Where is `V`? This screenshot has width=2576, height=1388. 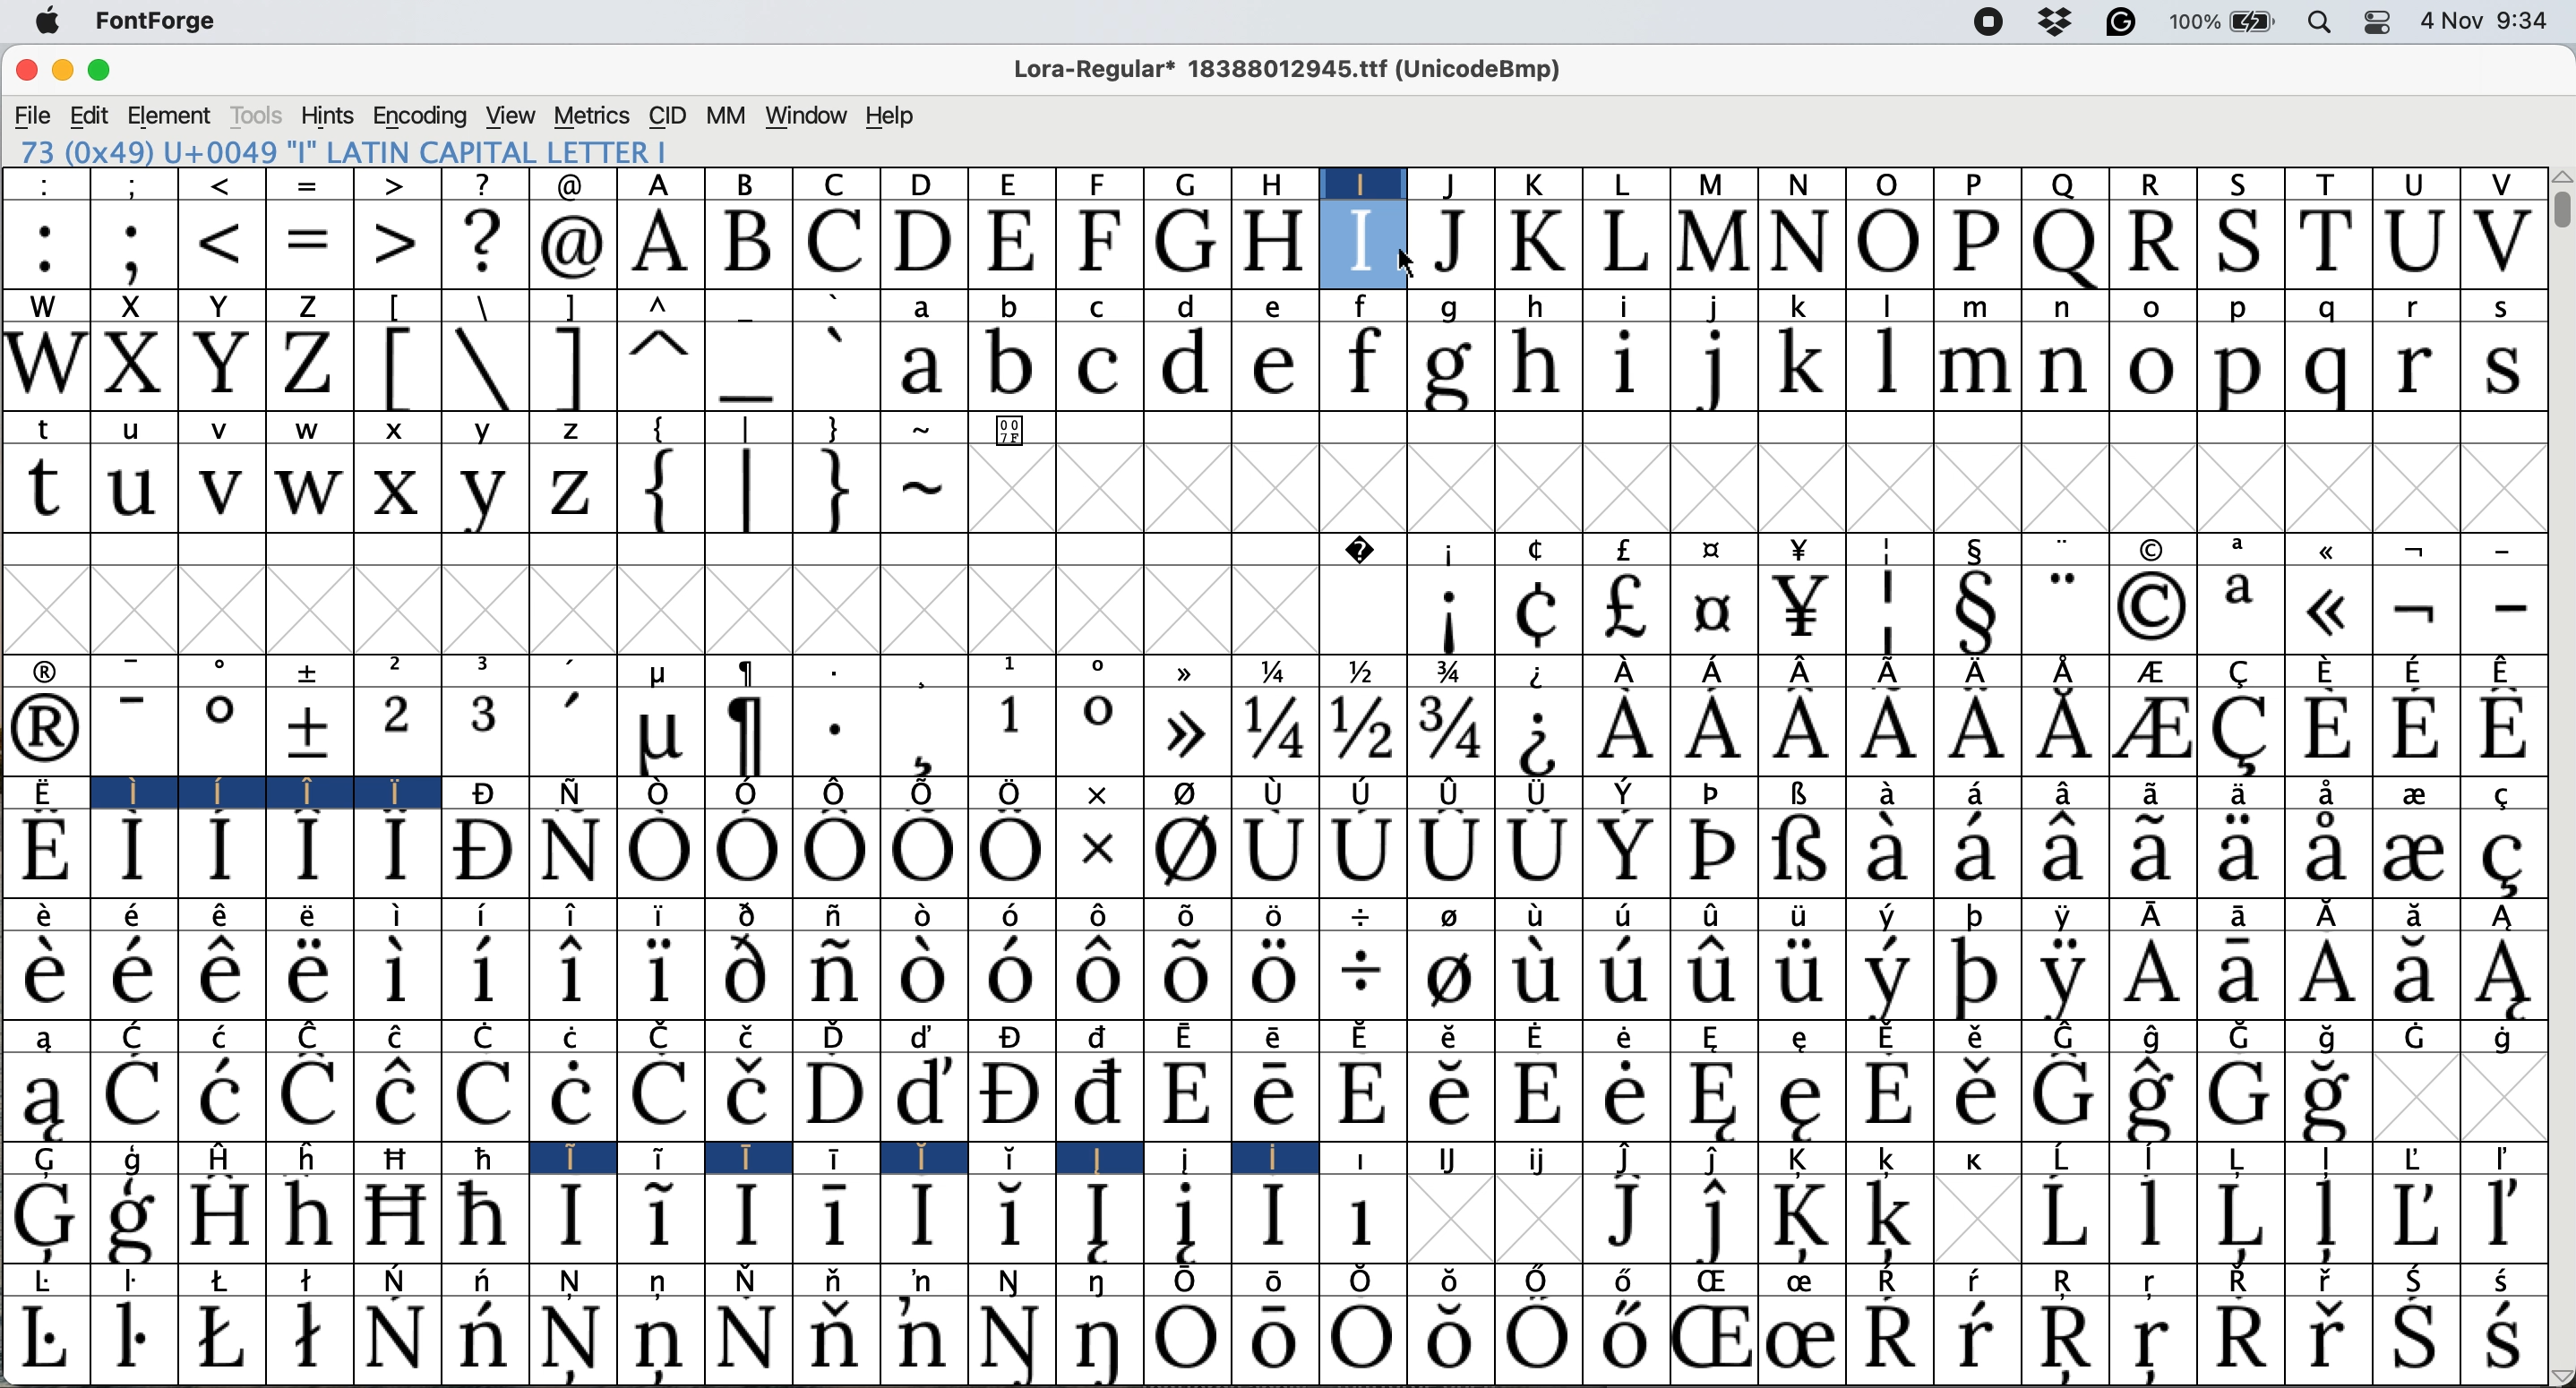
V is located at coordinates (2499, 185).